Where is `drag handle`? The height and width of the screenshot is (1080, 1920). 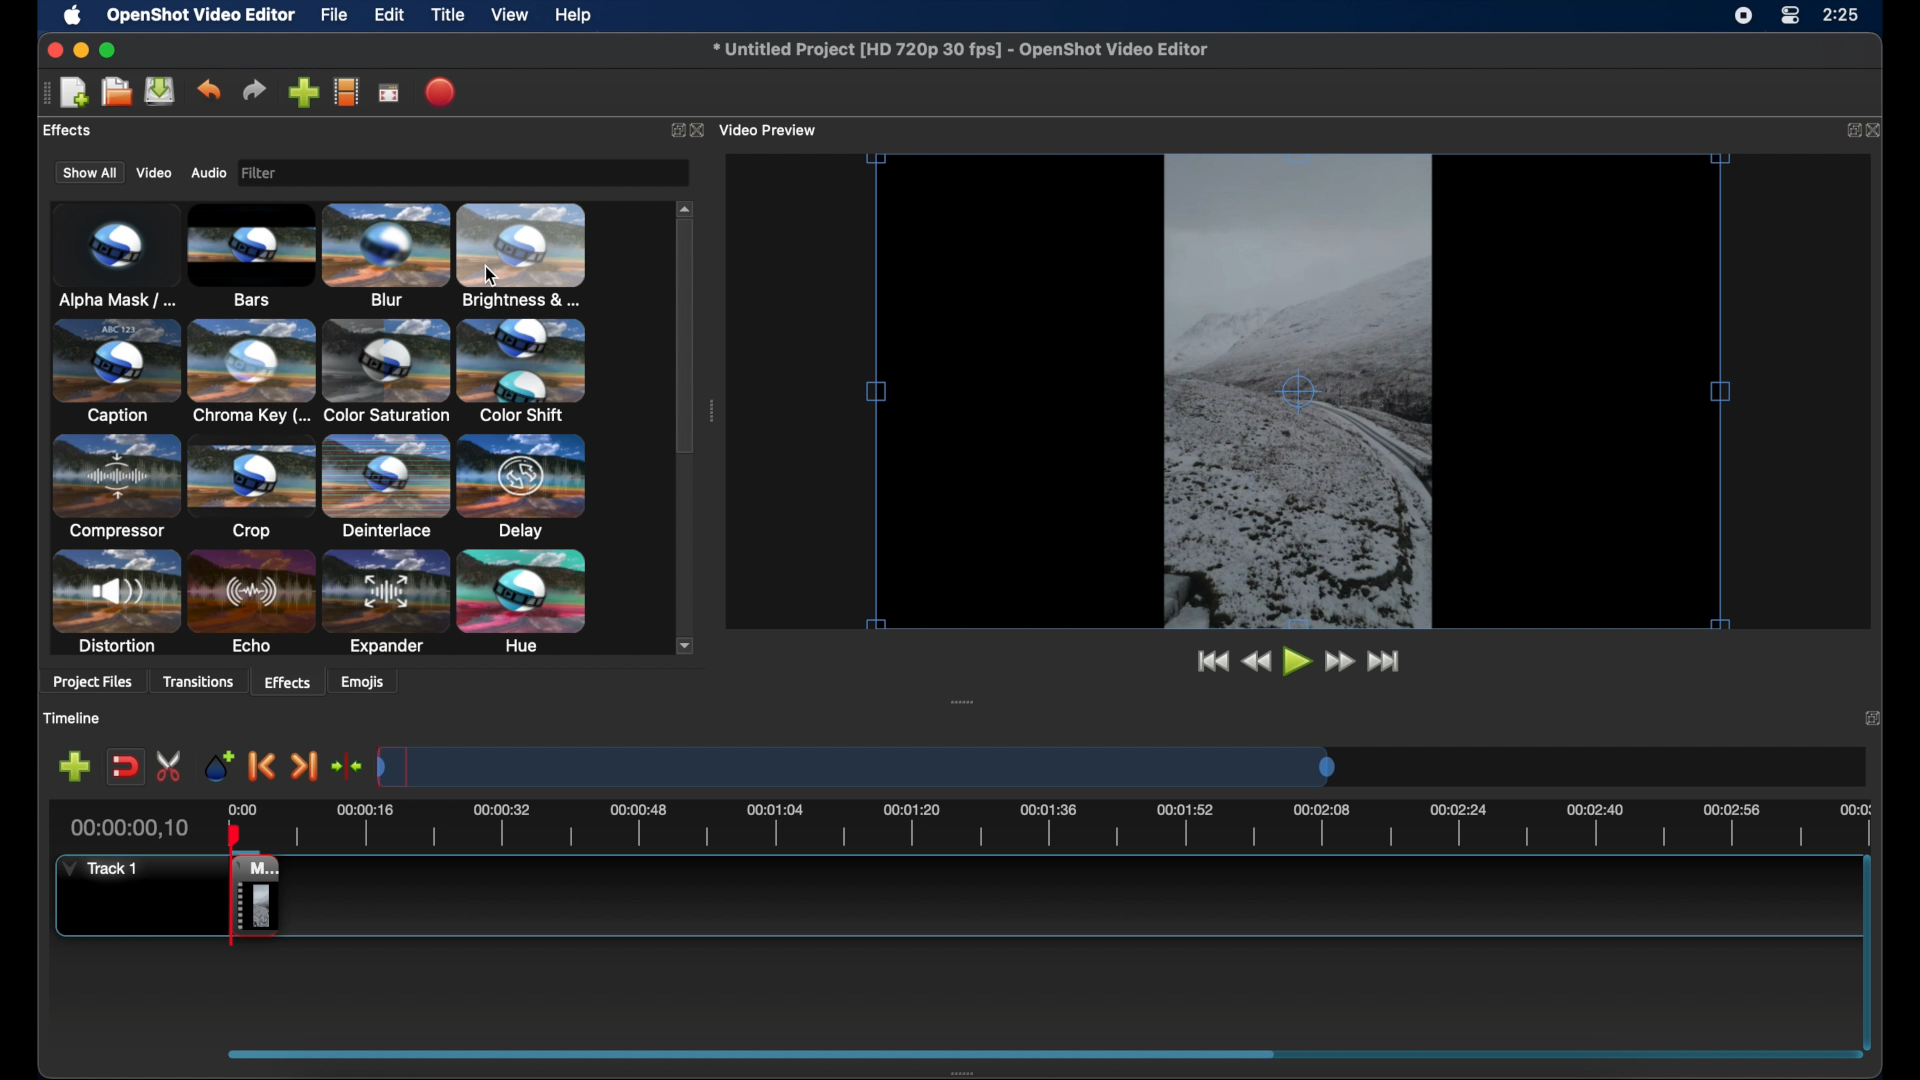
drag handle is located at coordinates (964, 1070).